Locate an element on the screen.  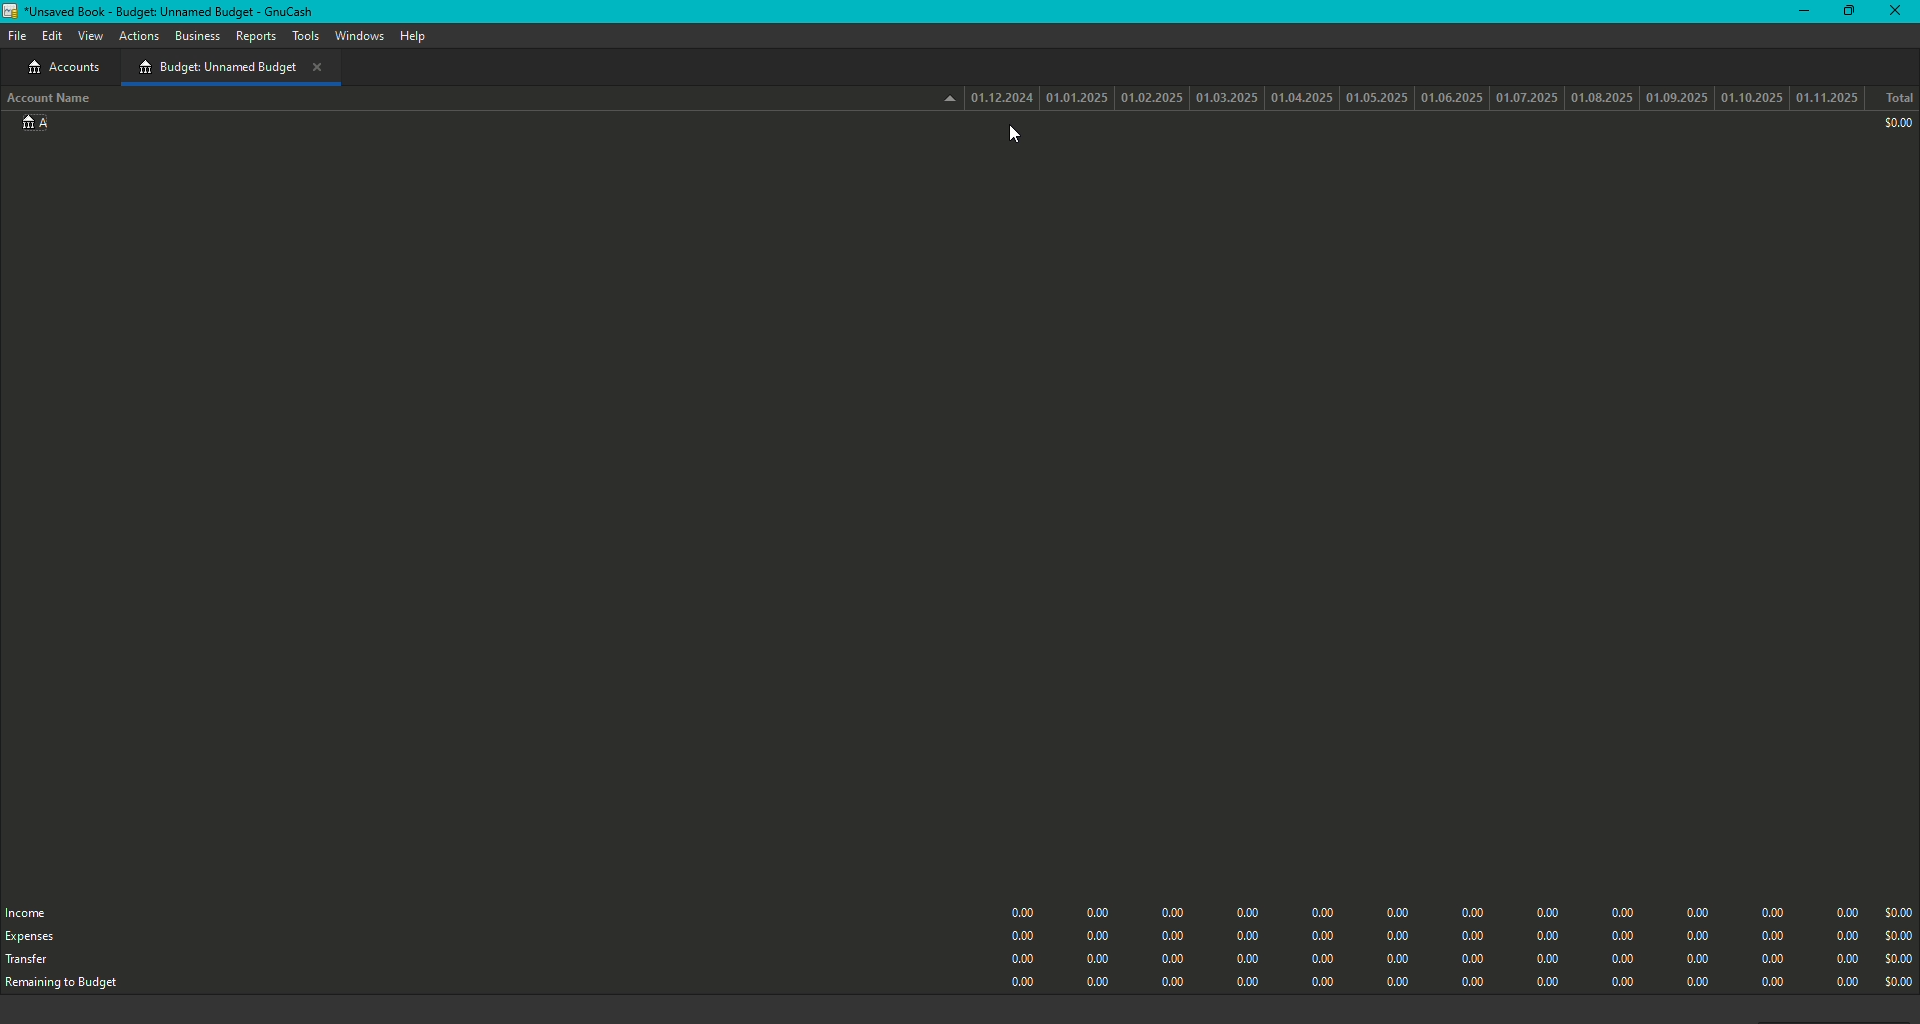
Date range is located at coordinates (1404, 96).